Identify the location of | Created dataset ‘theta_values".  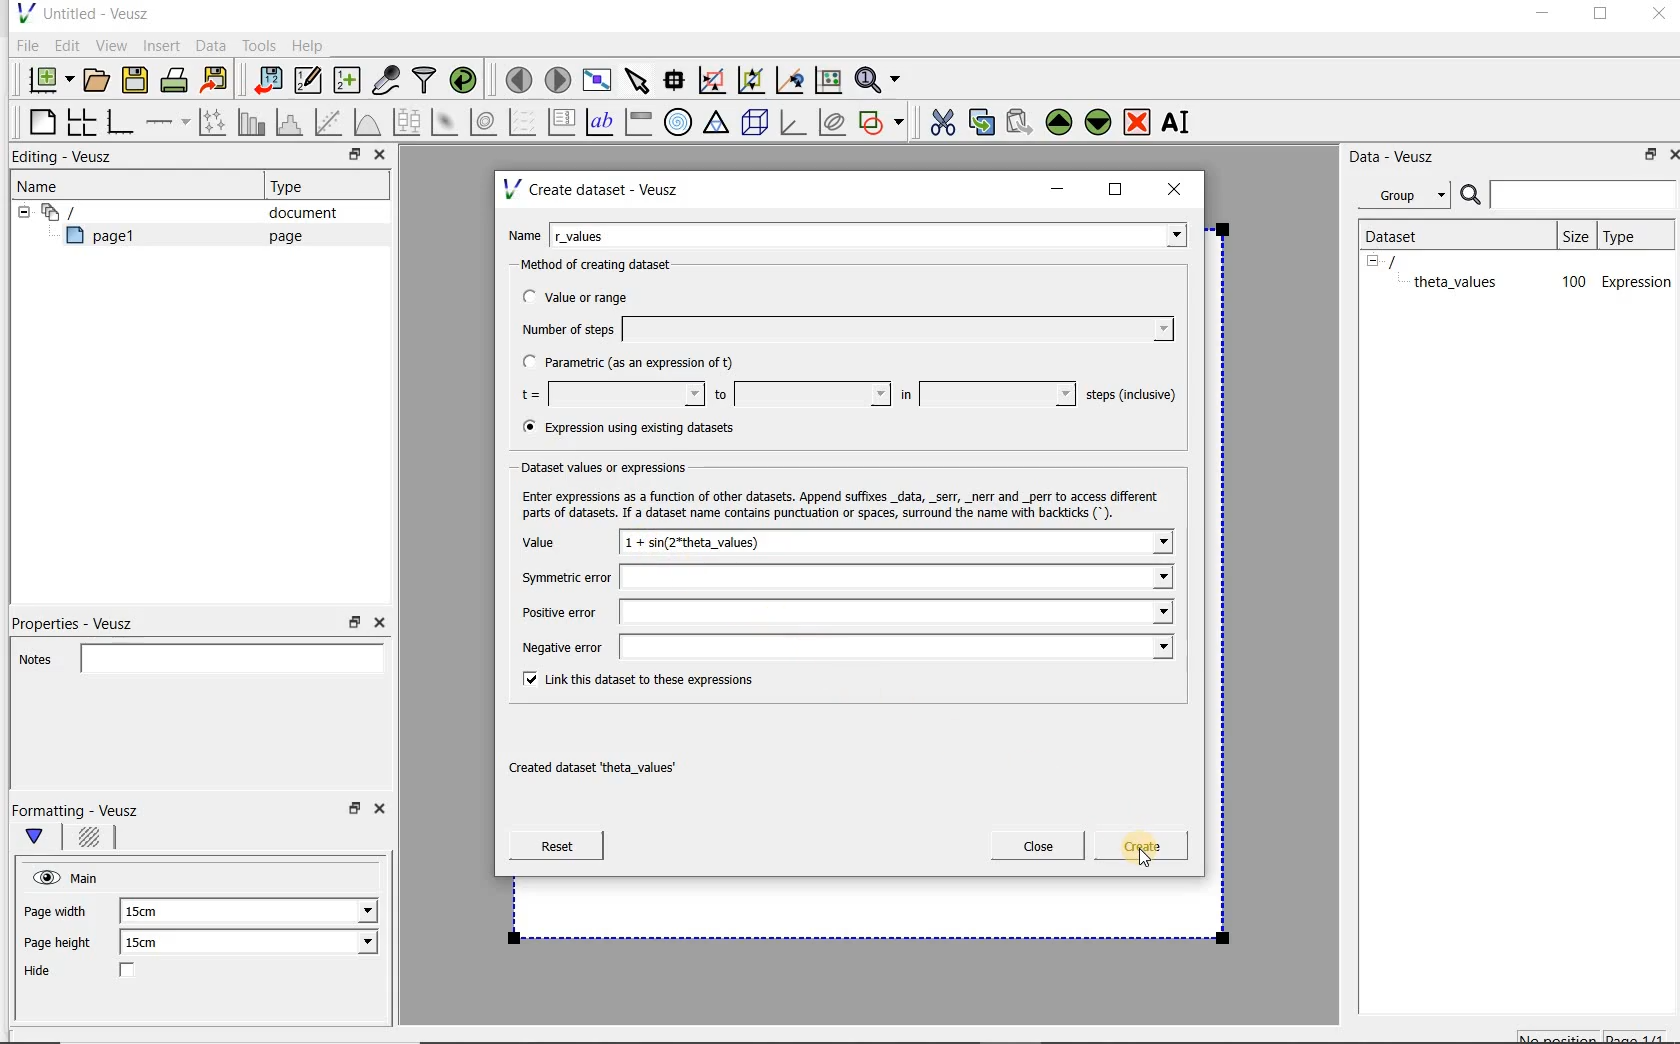
(614, 761).